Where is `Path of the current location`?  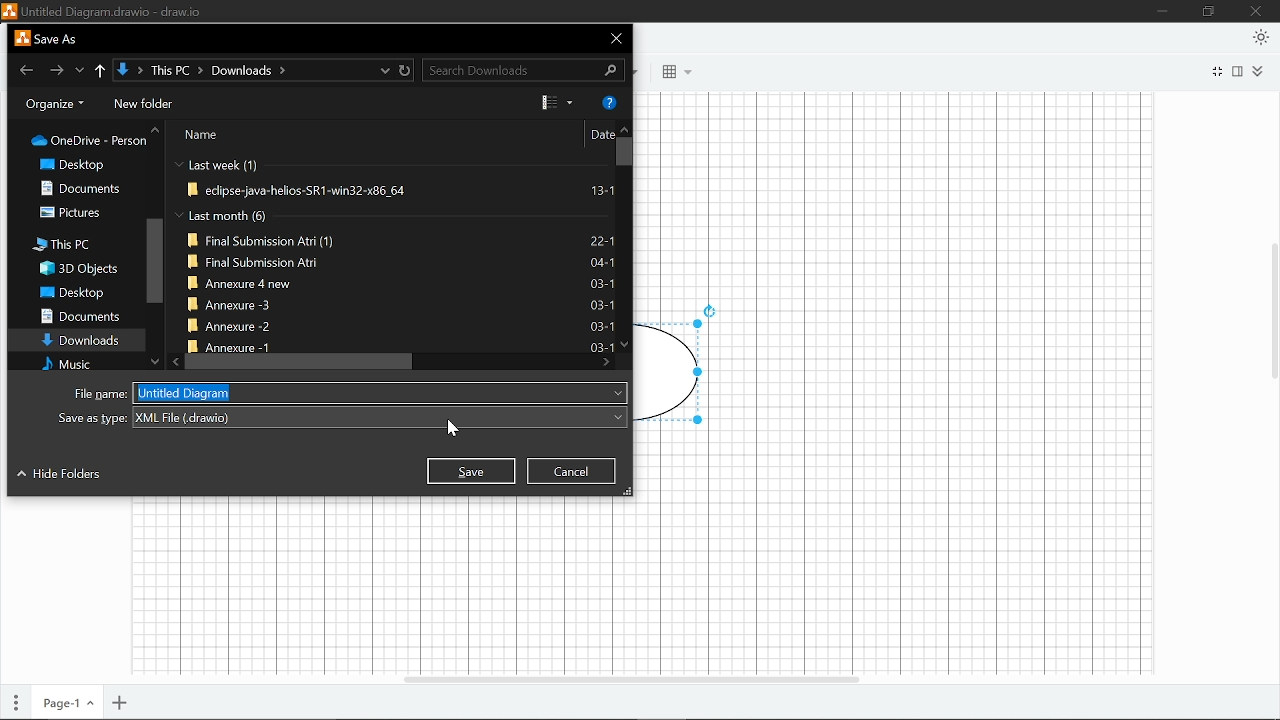 Path of the current location is located at coordinates (219, 71).